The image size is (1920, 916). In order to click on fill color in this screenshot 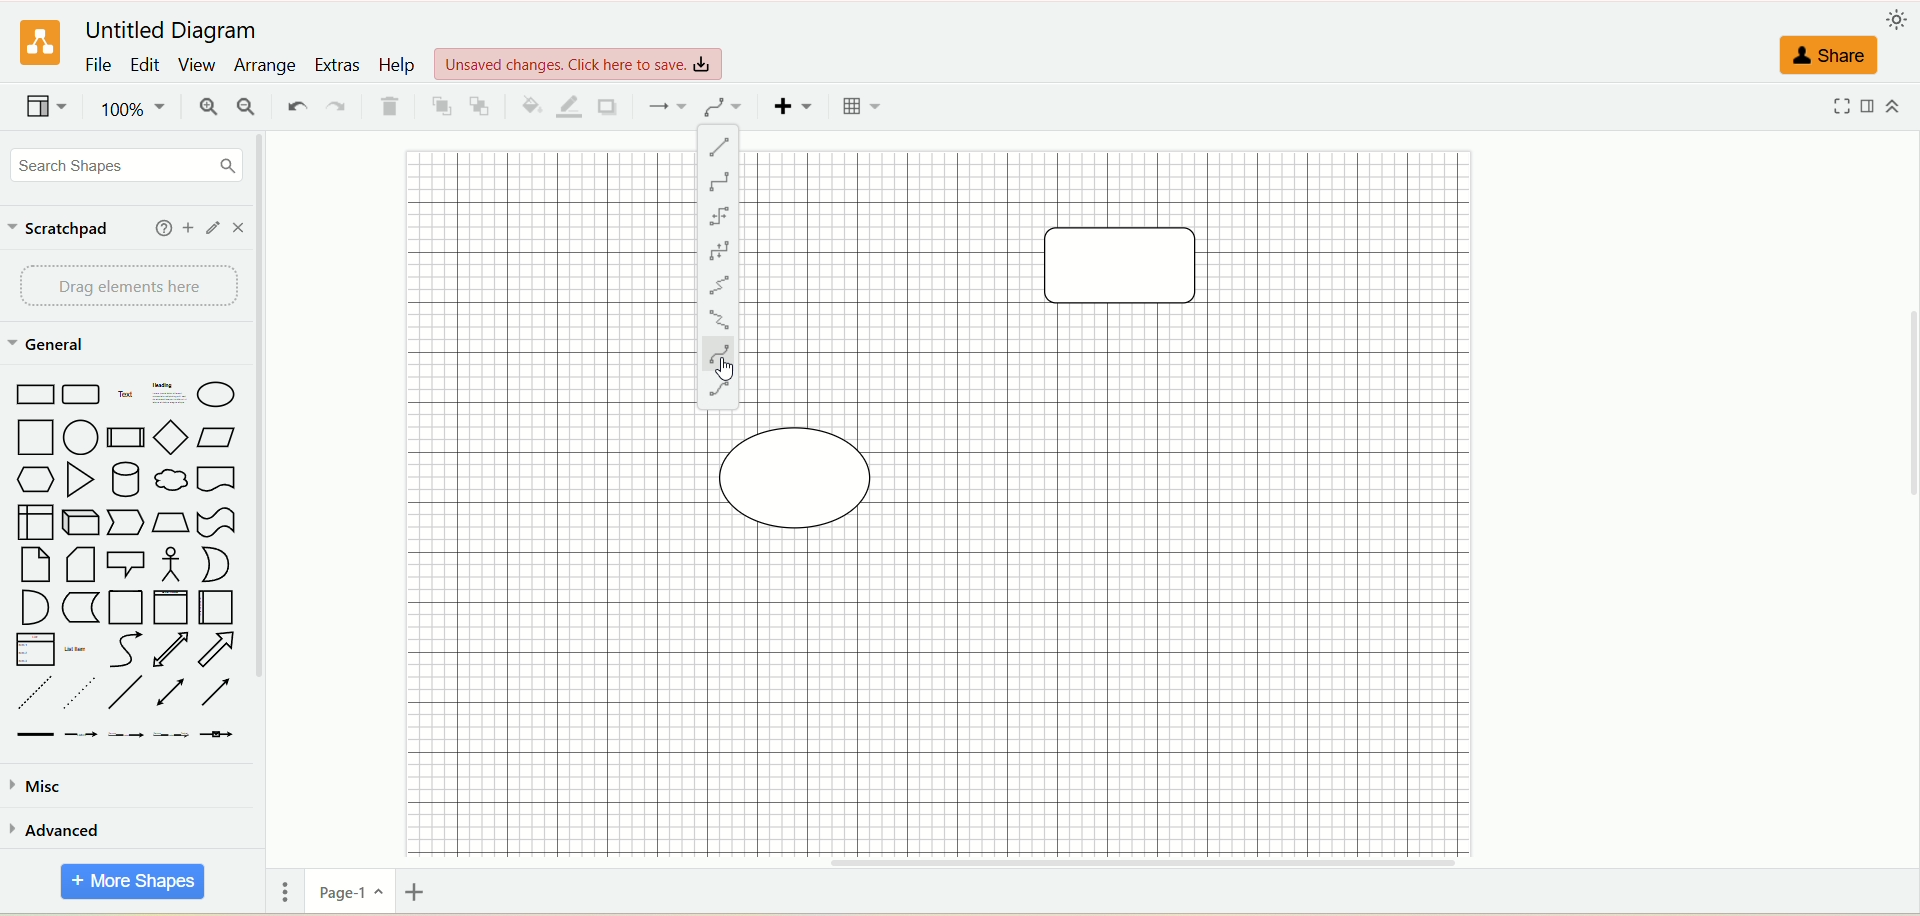, I will do `click(529, 105)`.